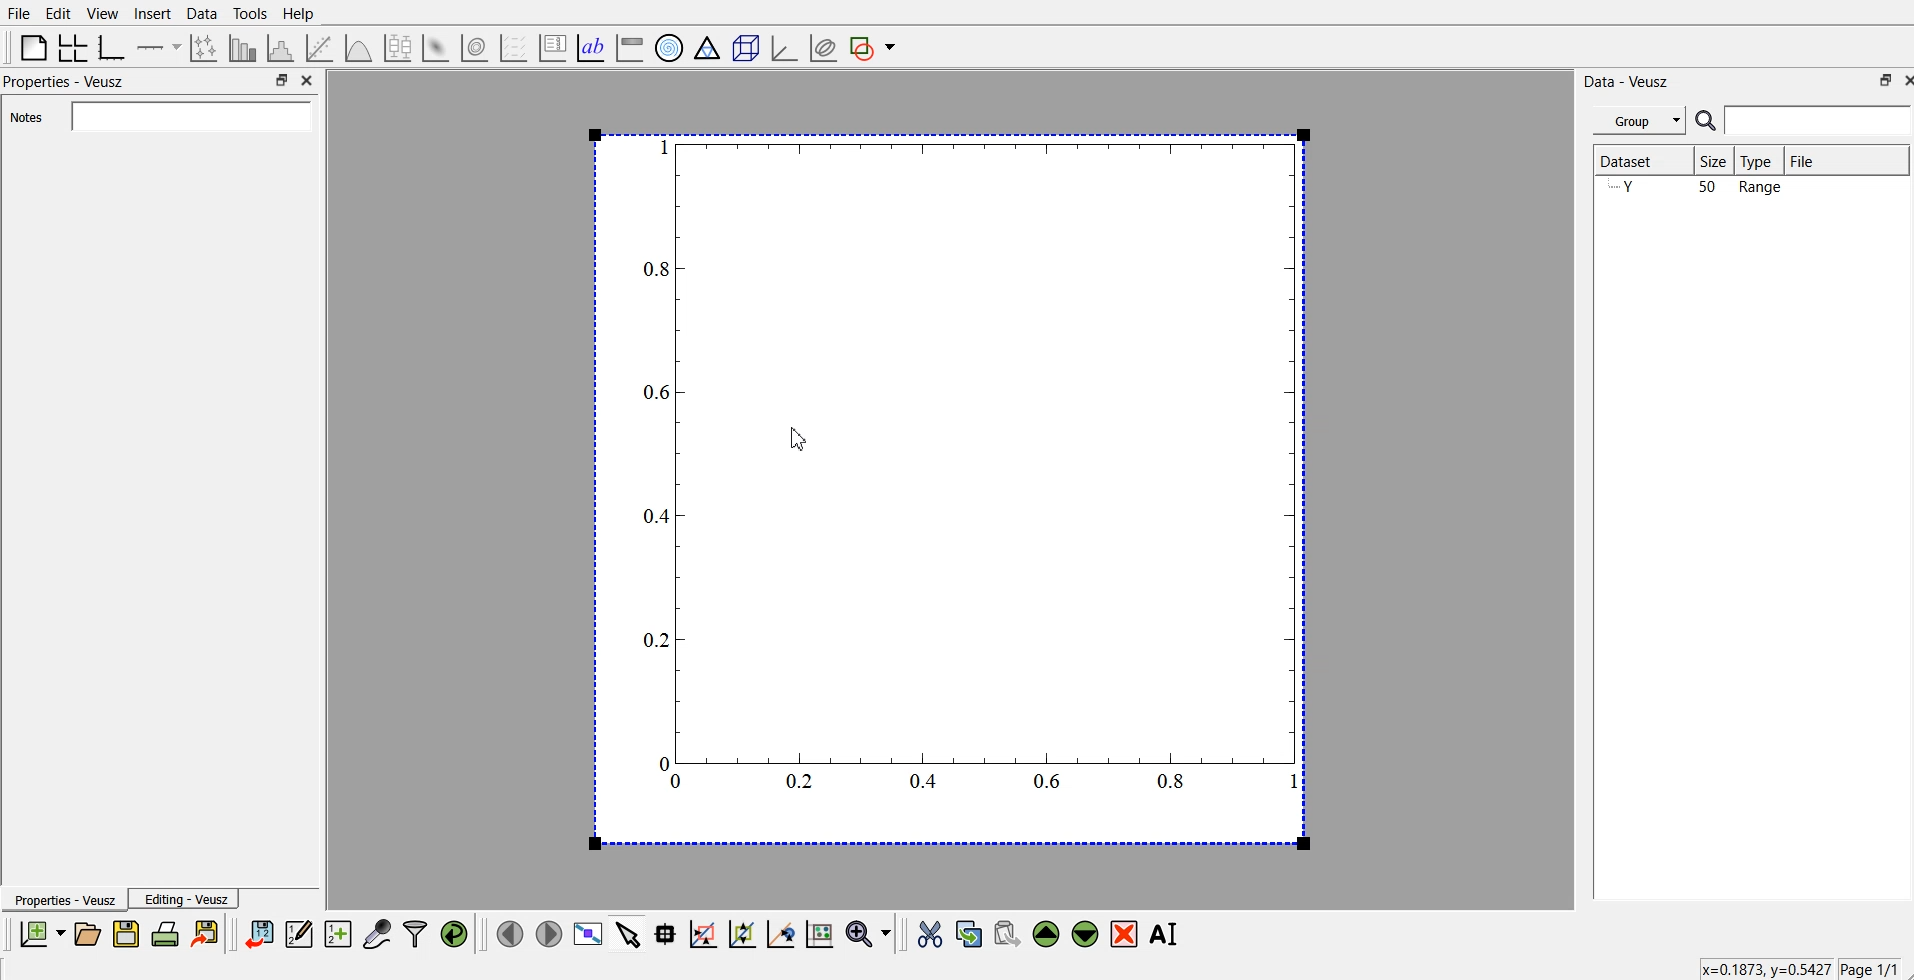 The image size is (1914, 980). What do you see at coordinates (1869, 968) in the screenshot?
I see `Page 1/1 ` at bounding box center [1869, 968].